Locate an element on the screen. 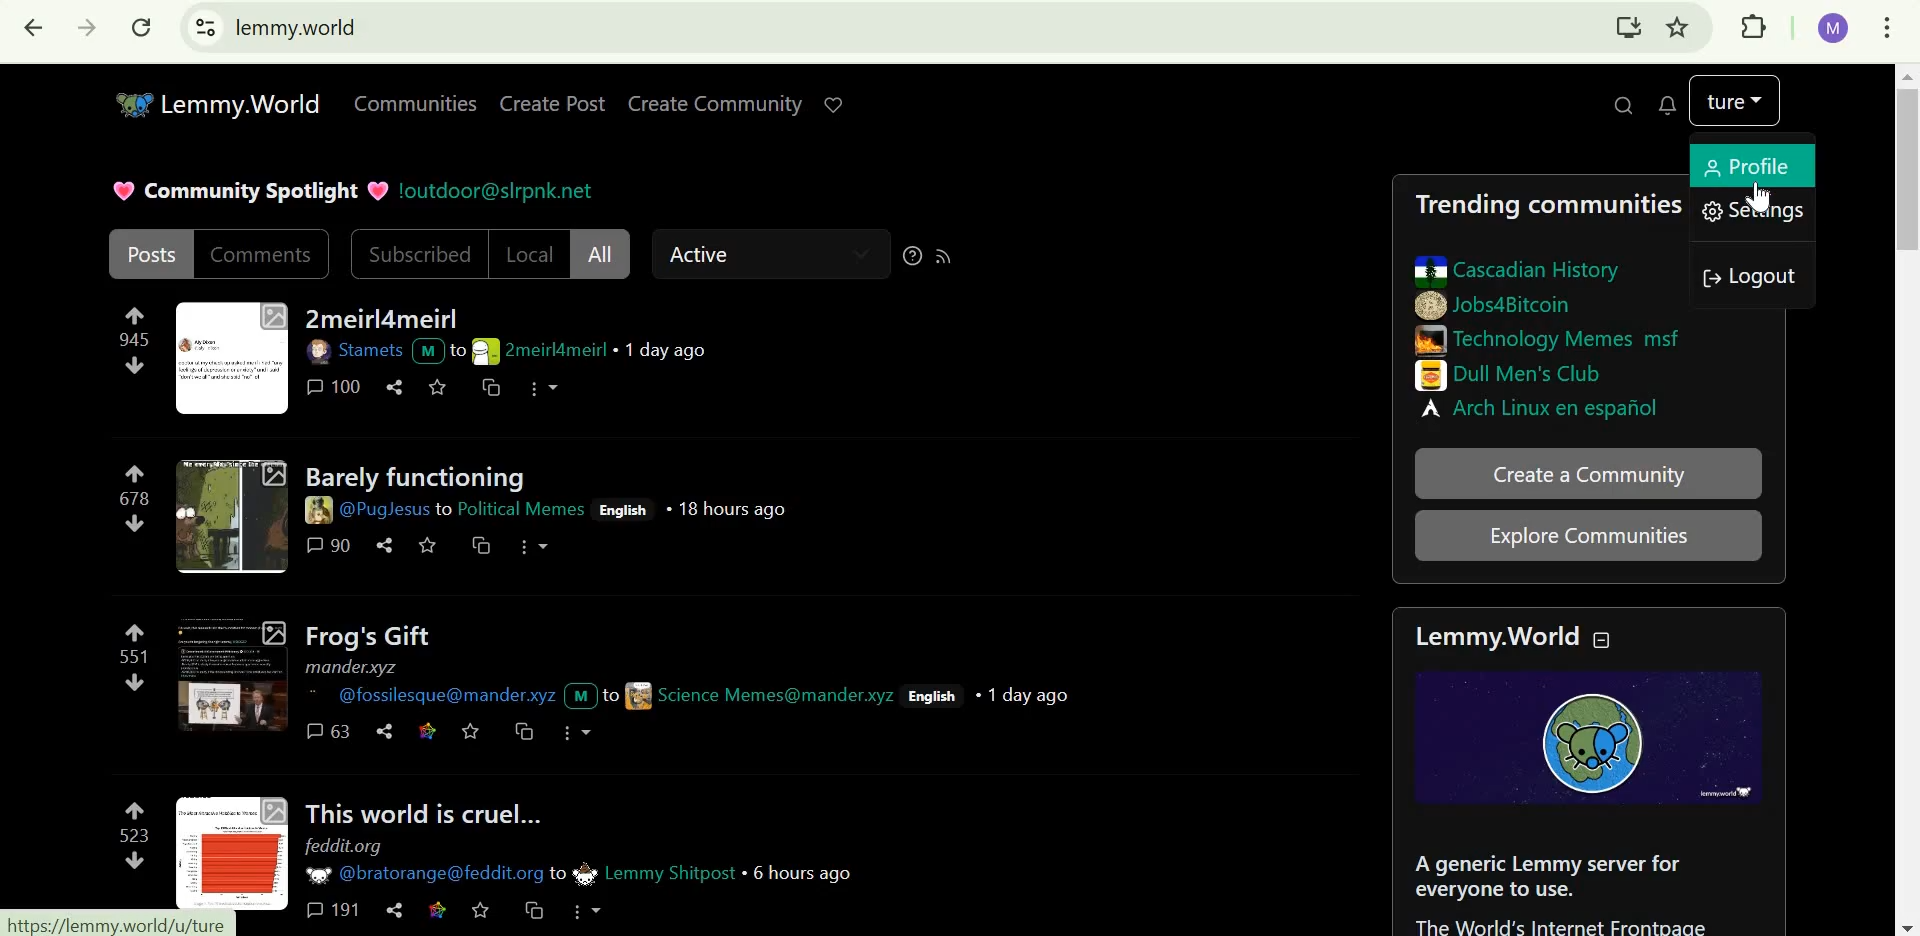 This screenshot has width=1920, height=936. Barely functioning is located at coordinates (416, 474).